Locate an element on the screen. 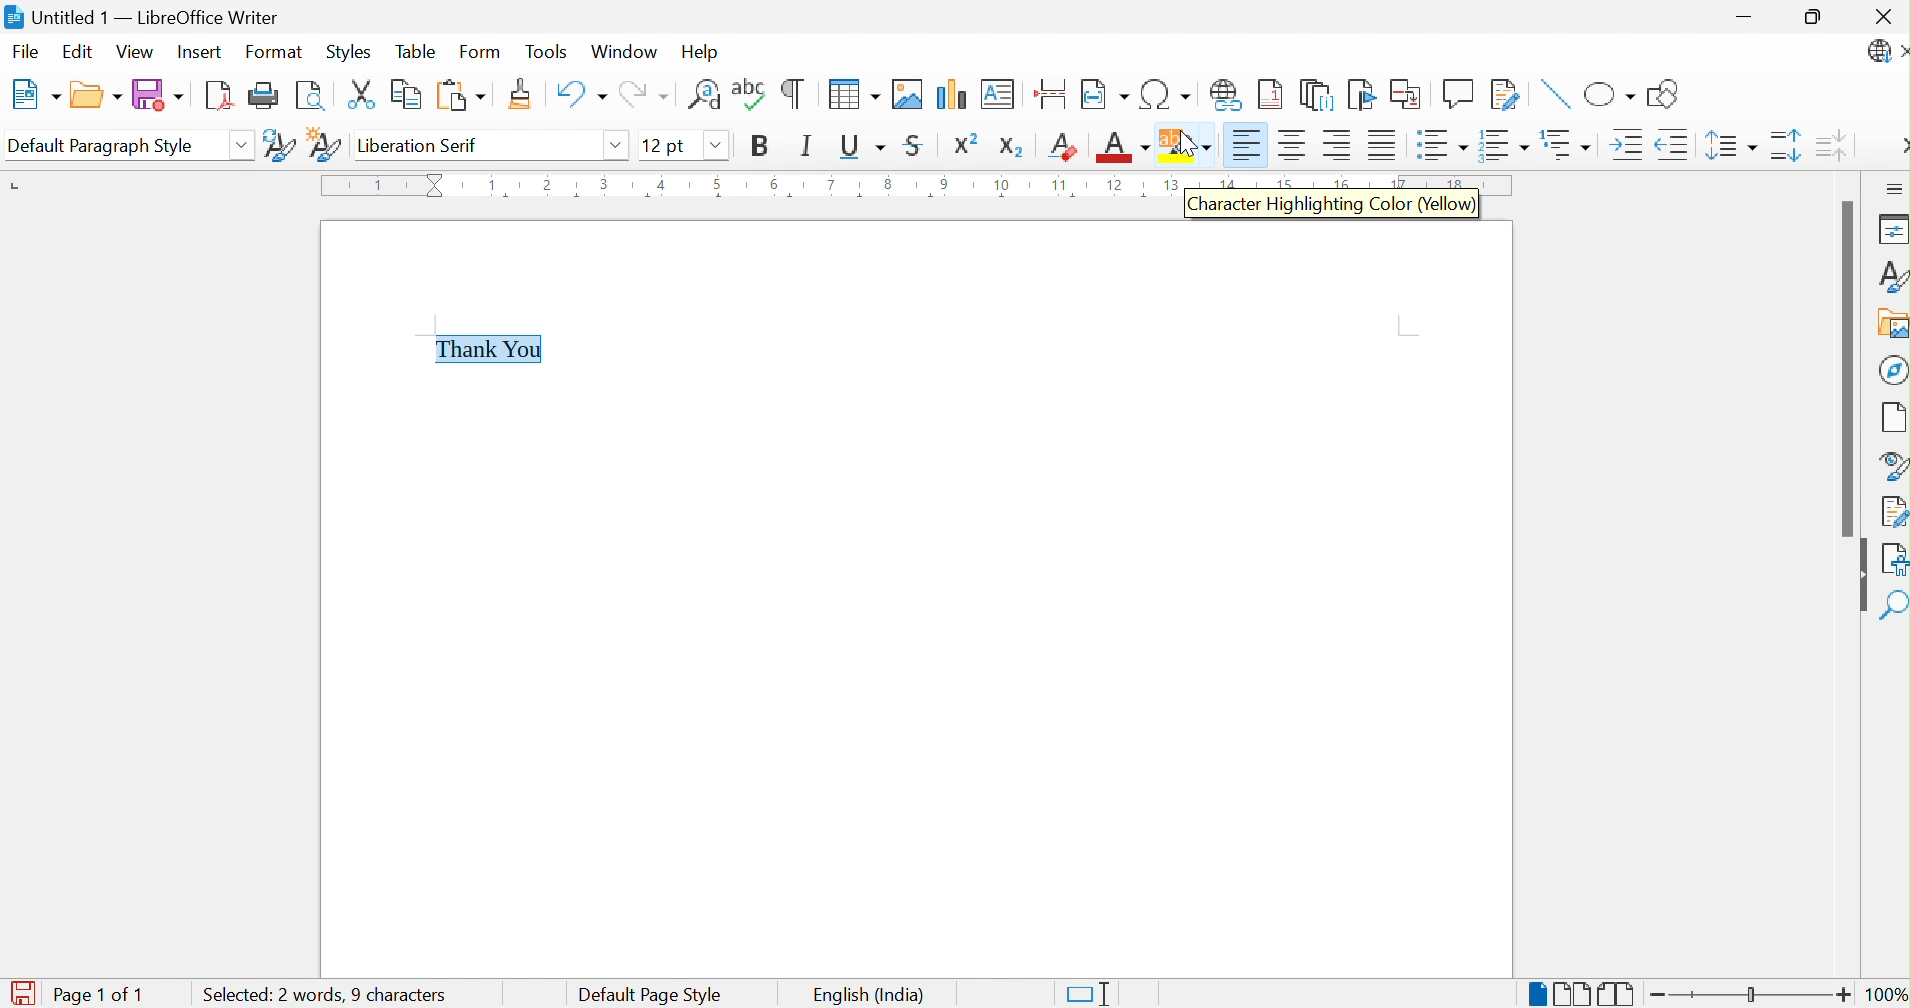  Manage Changes is located at coordinates (1891, 511).